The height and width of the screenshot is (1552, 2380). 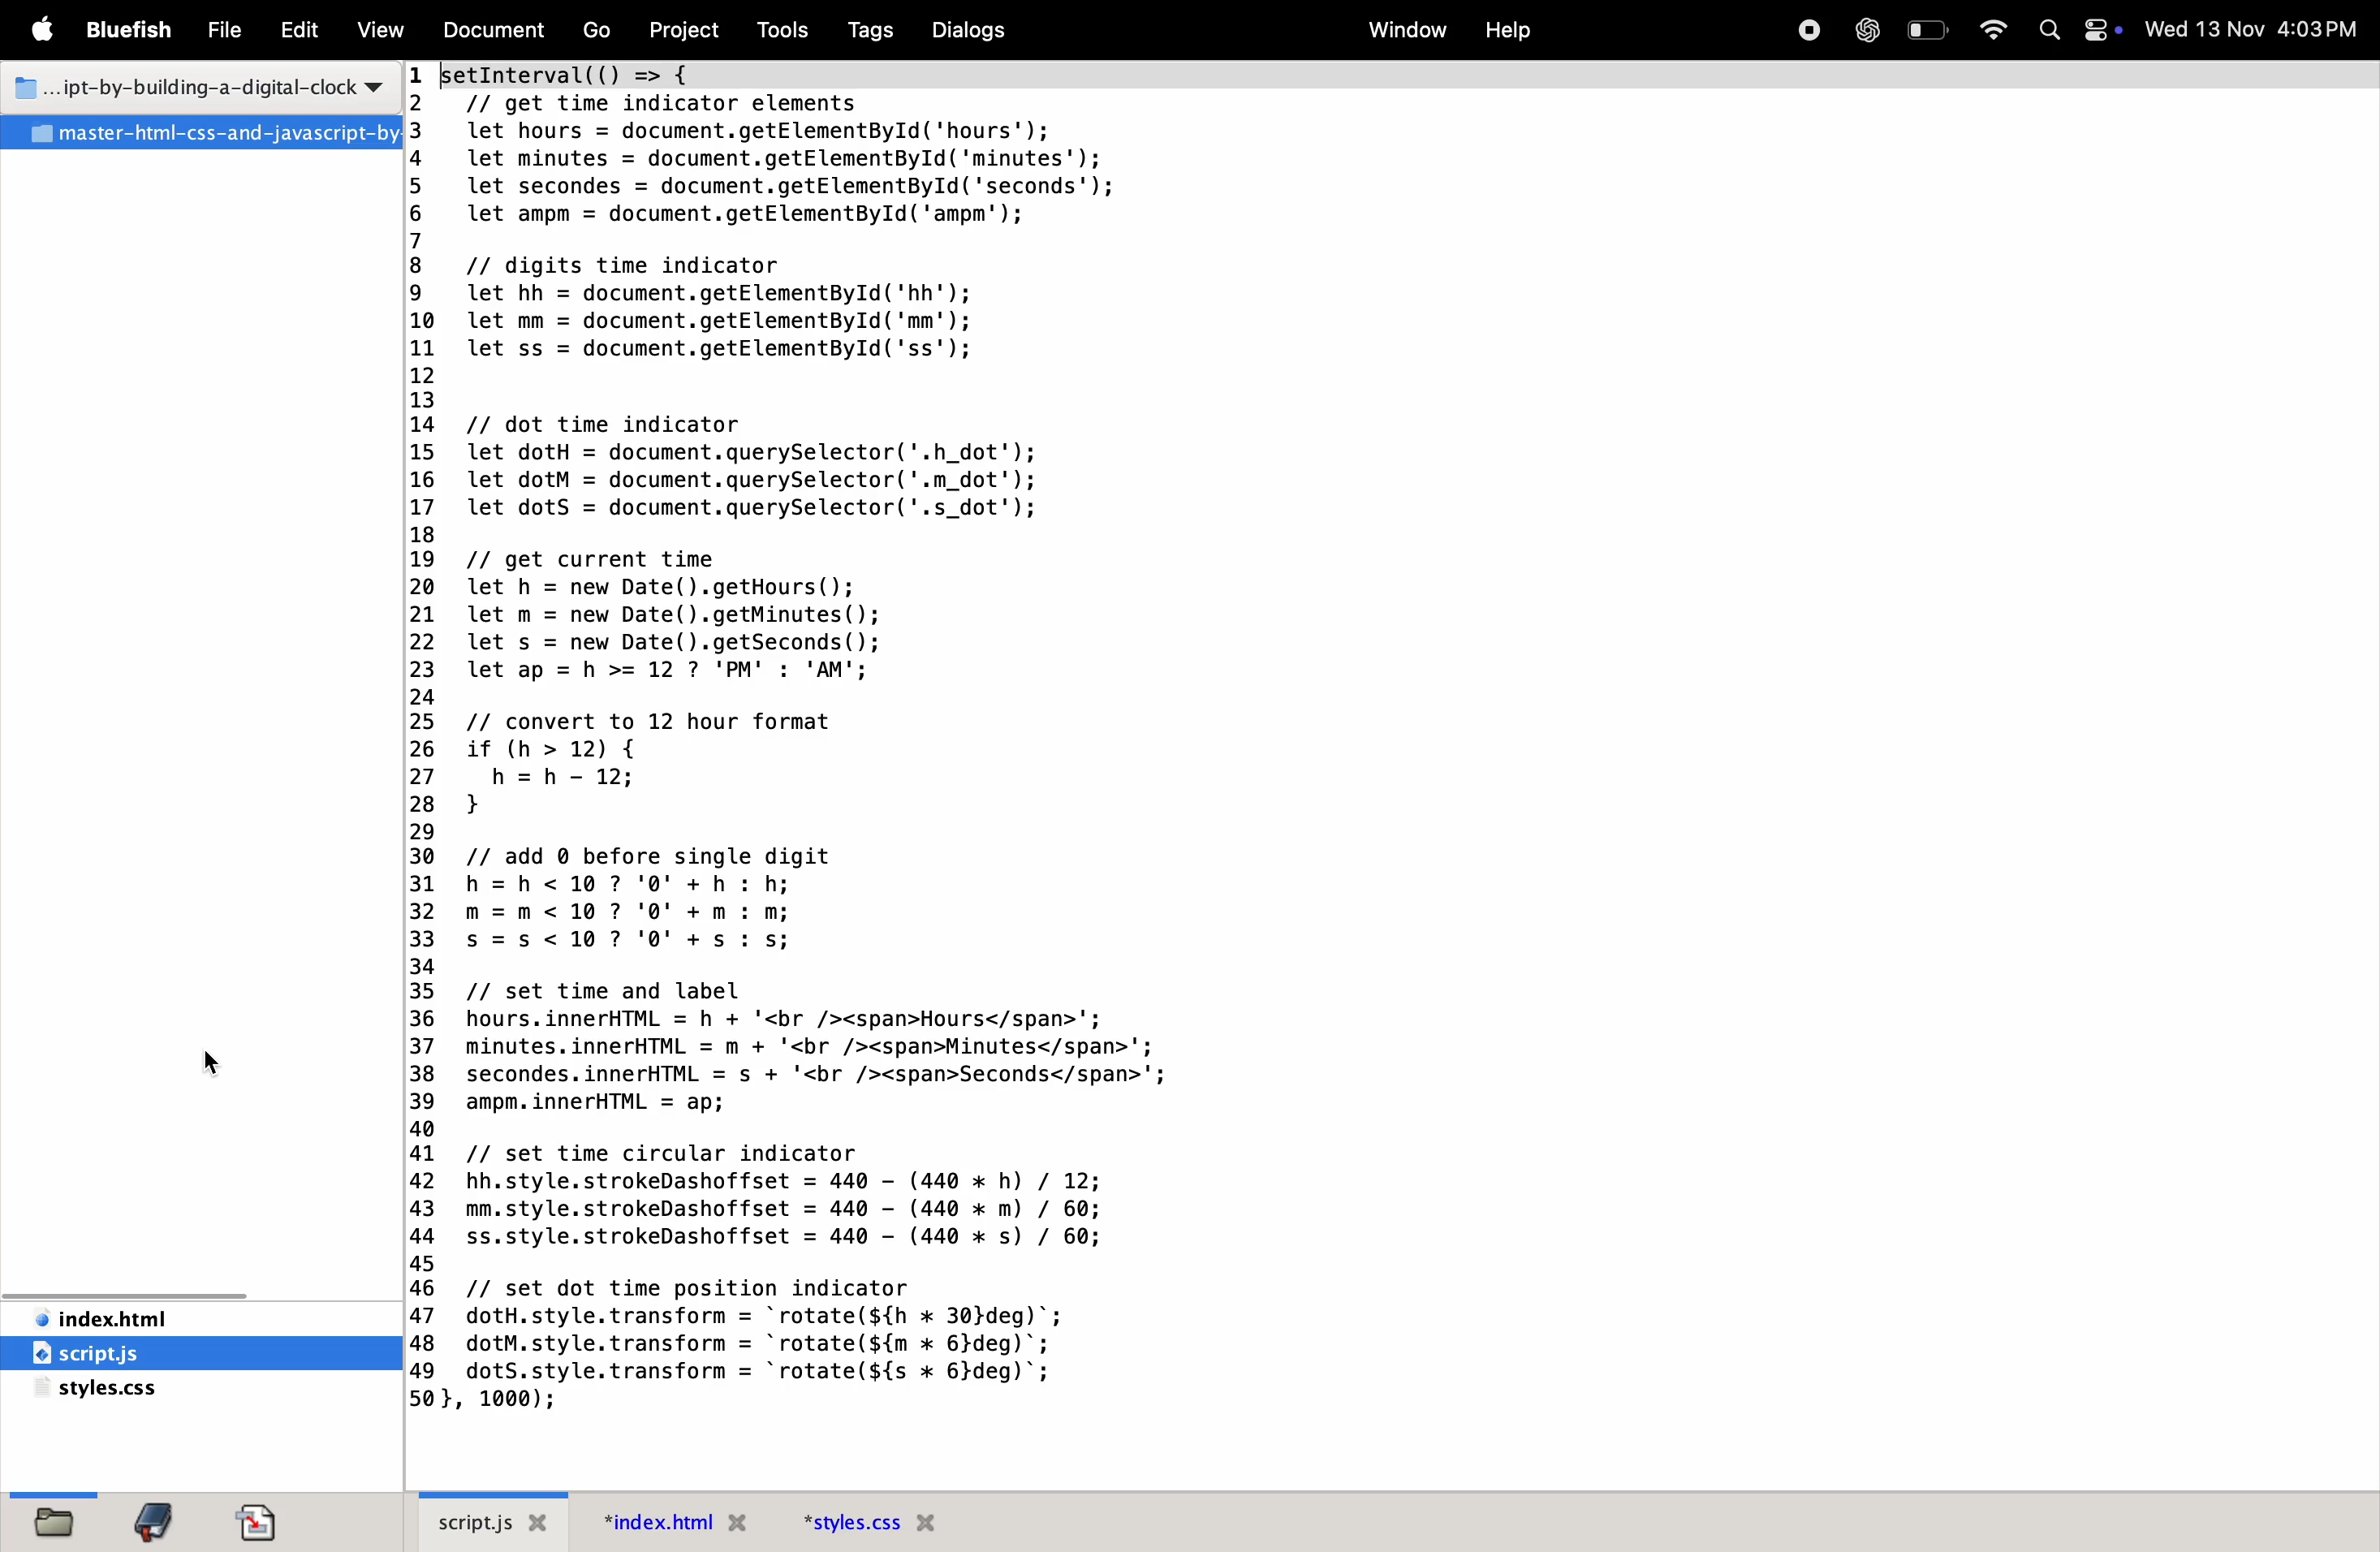 I want to click on Apple menu, so click(x=41, y=31).